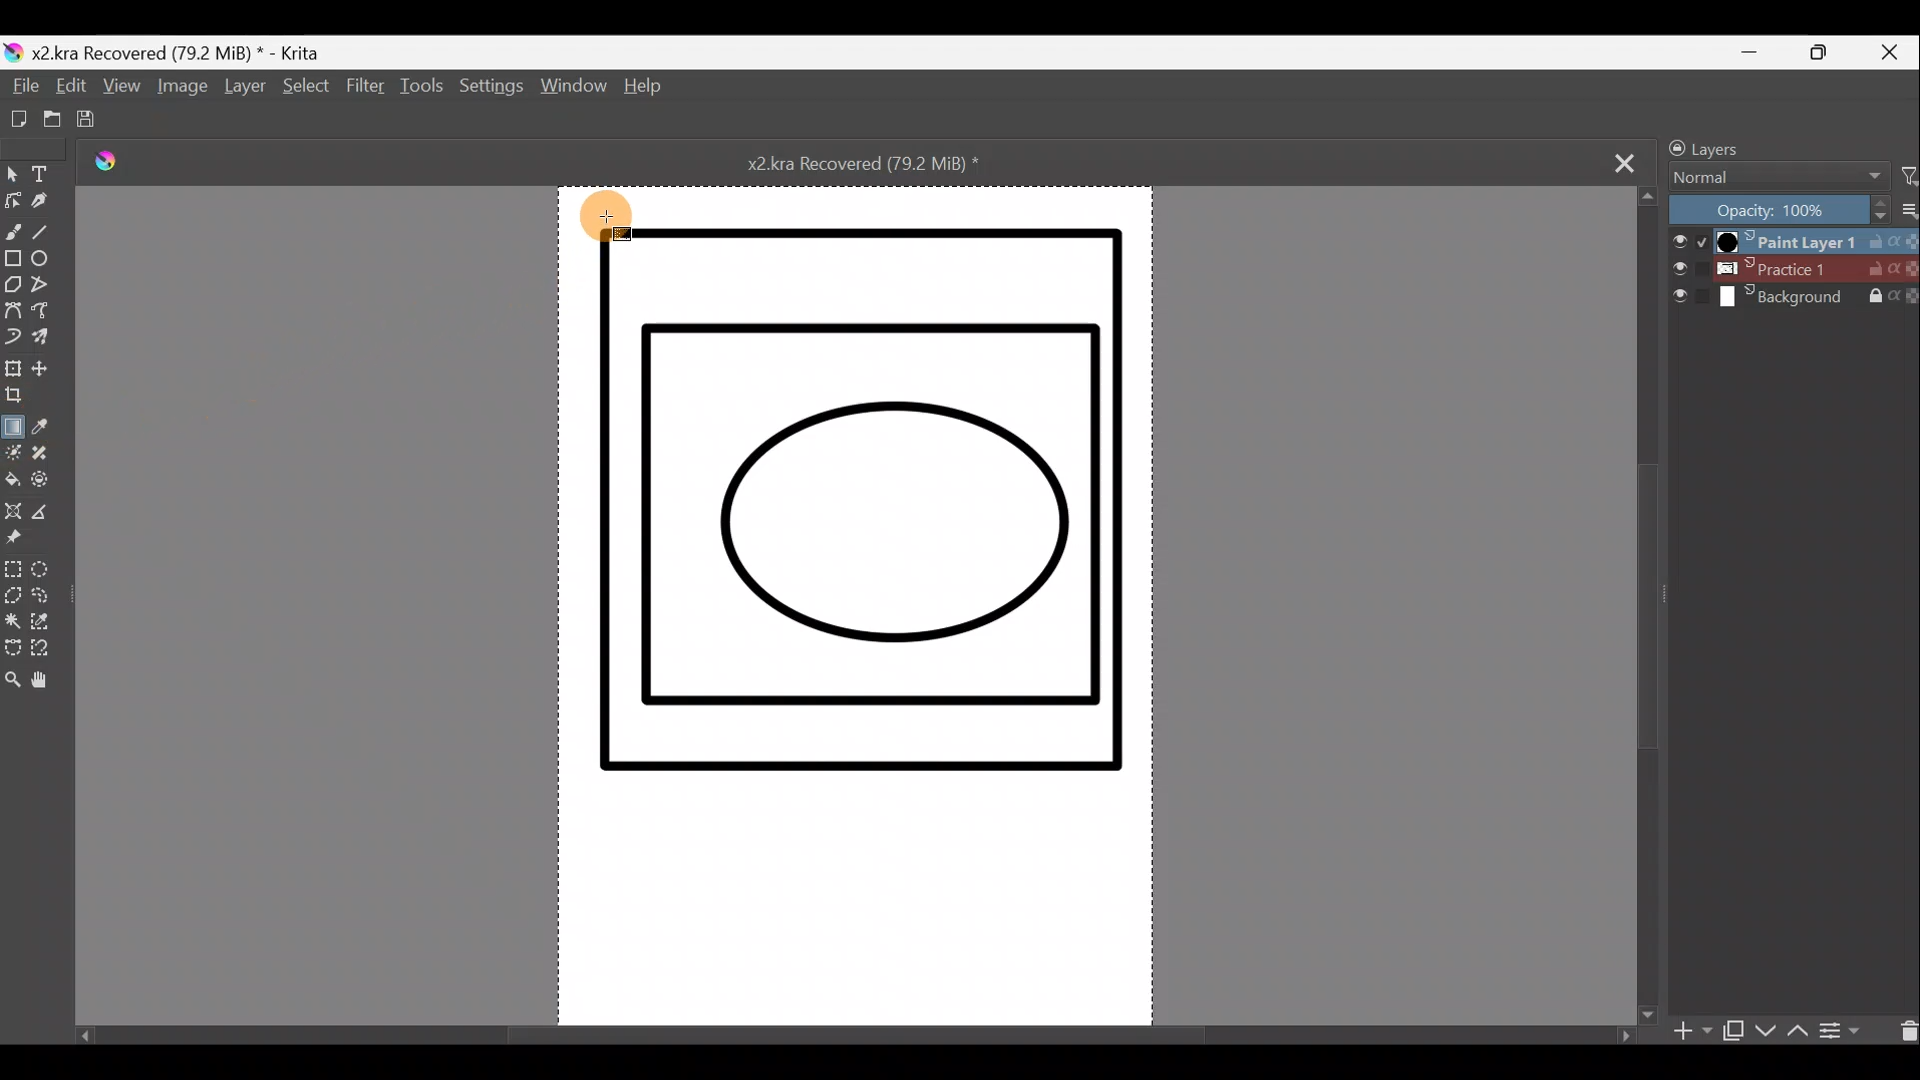 Image resolution: width=1920 pixels, height=1080 pixels. What do you see at coordinates (19, 398) in the screenshot?
I see `Crop the image to an area` at bounding box center [19, 398].